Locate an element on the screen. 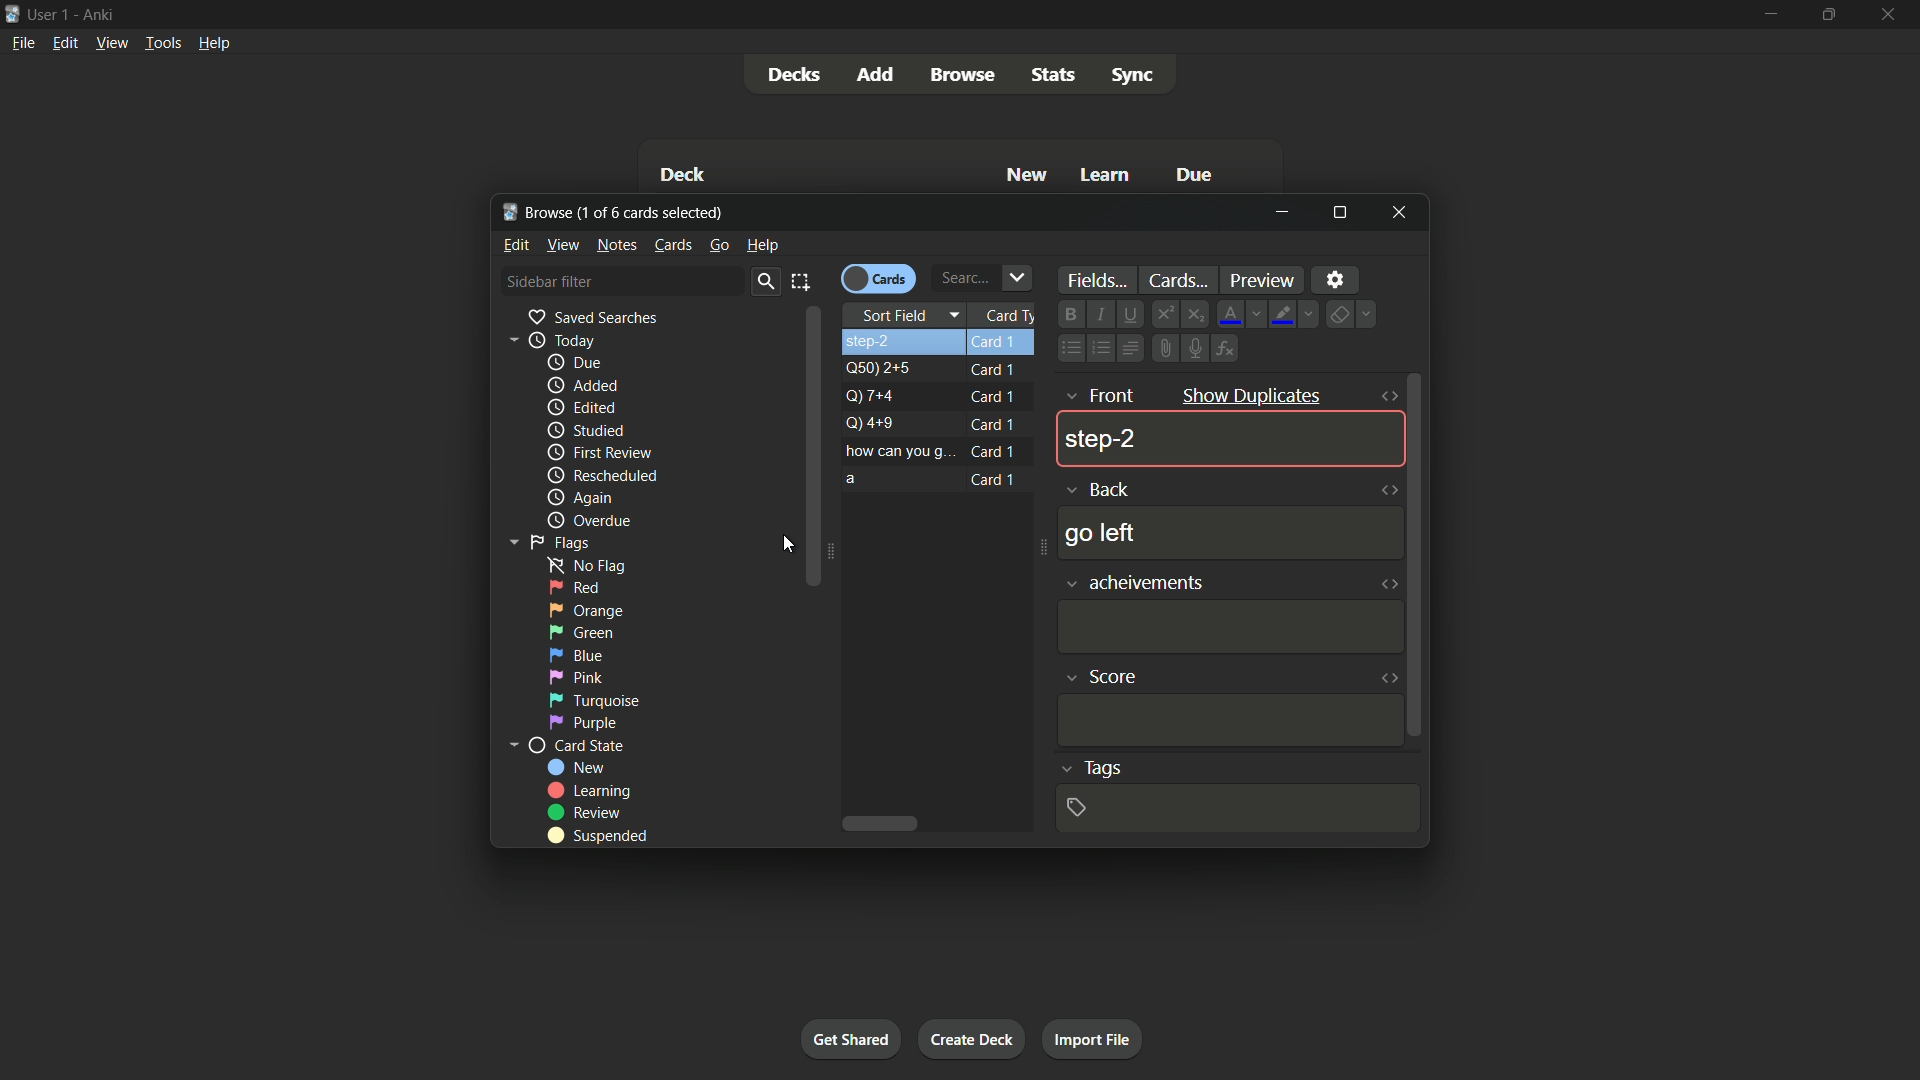 The height and width of the screenshot is (1080, 1920). Today is located at coordinates (546, 340).